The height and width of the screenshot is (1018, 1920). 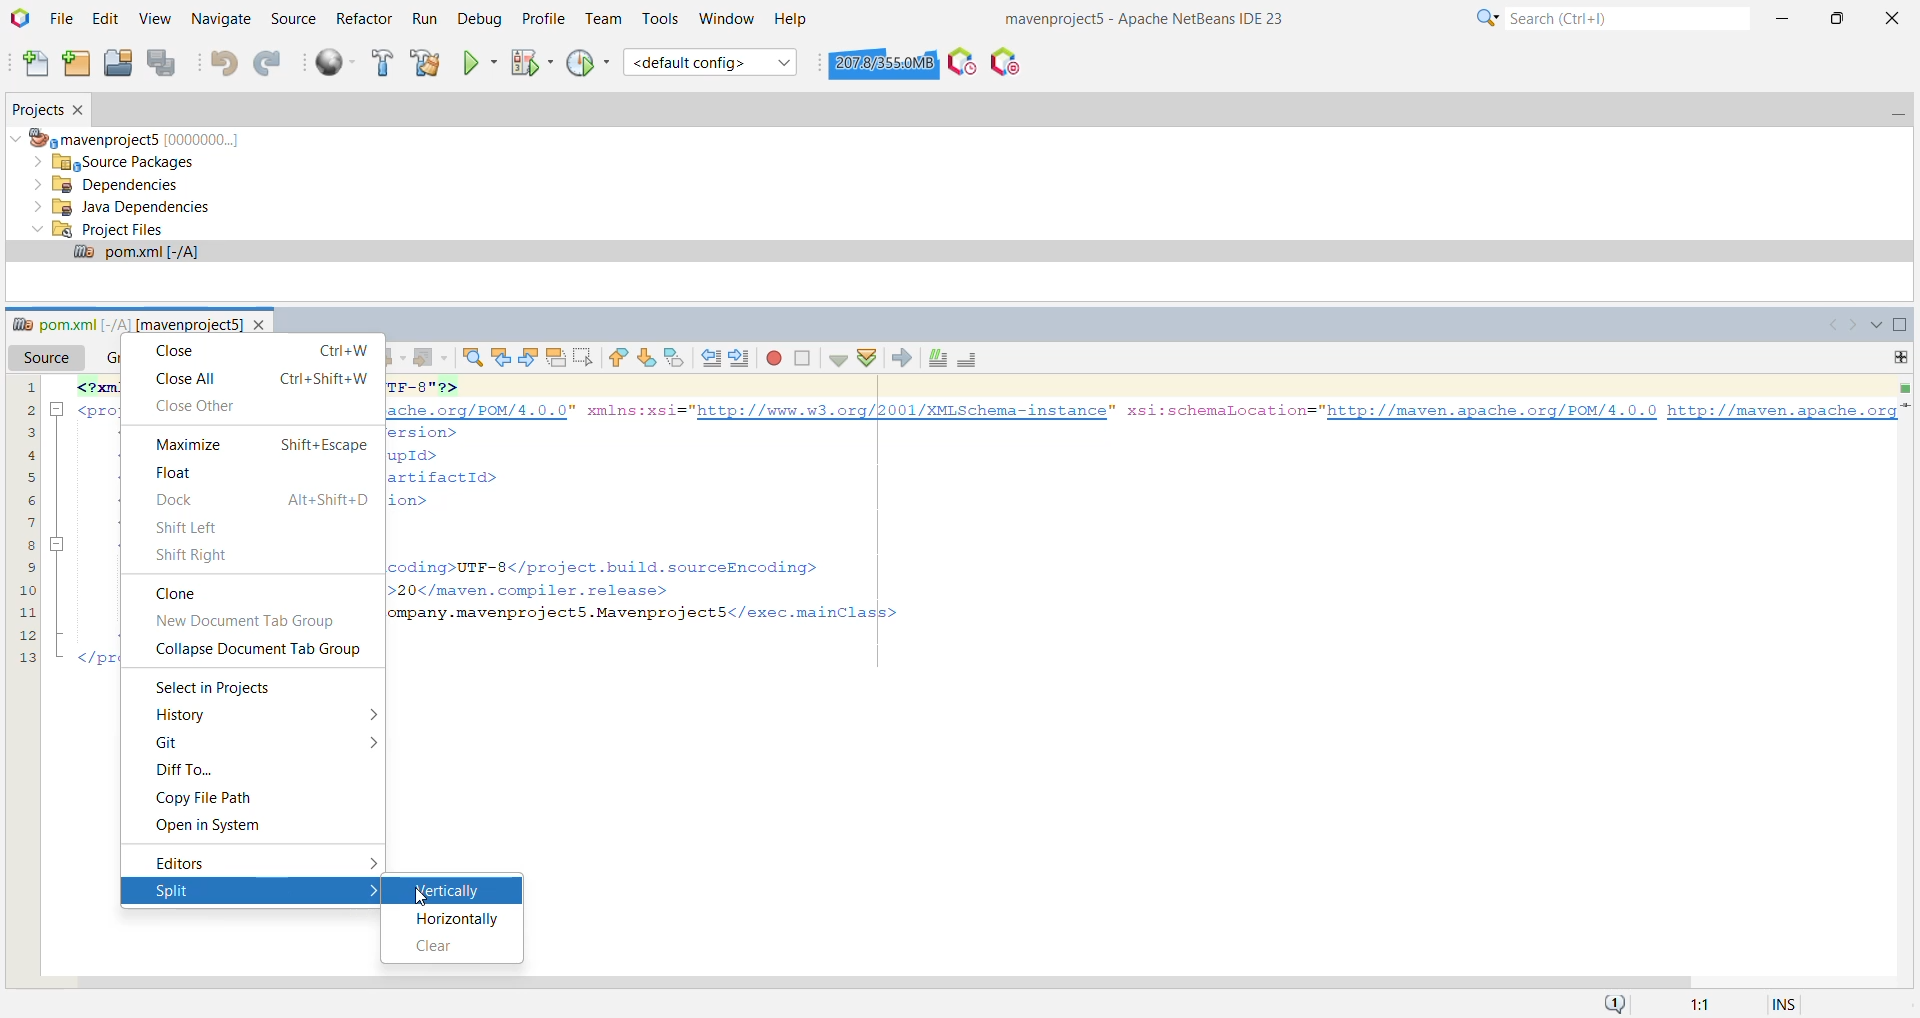 What do you see at coordinates (108, 19) in the screenshot?
I see `Edit` at bounding box center [108, 19].